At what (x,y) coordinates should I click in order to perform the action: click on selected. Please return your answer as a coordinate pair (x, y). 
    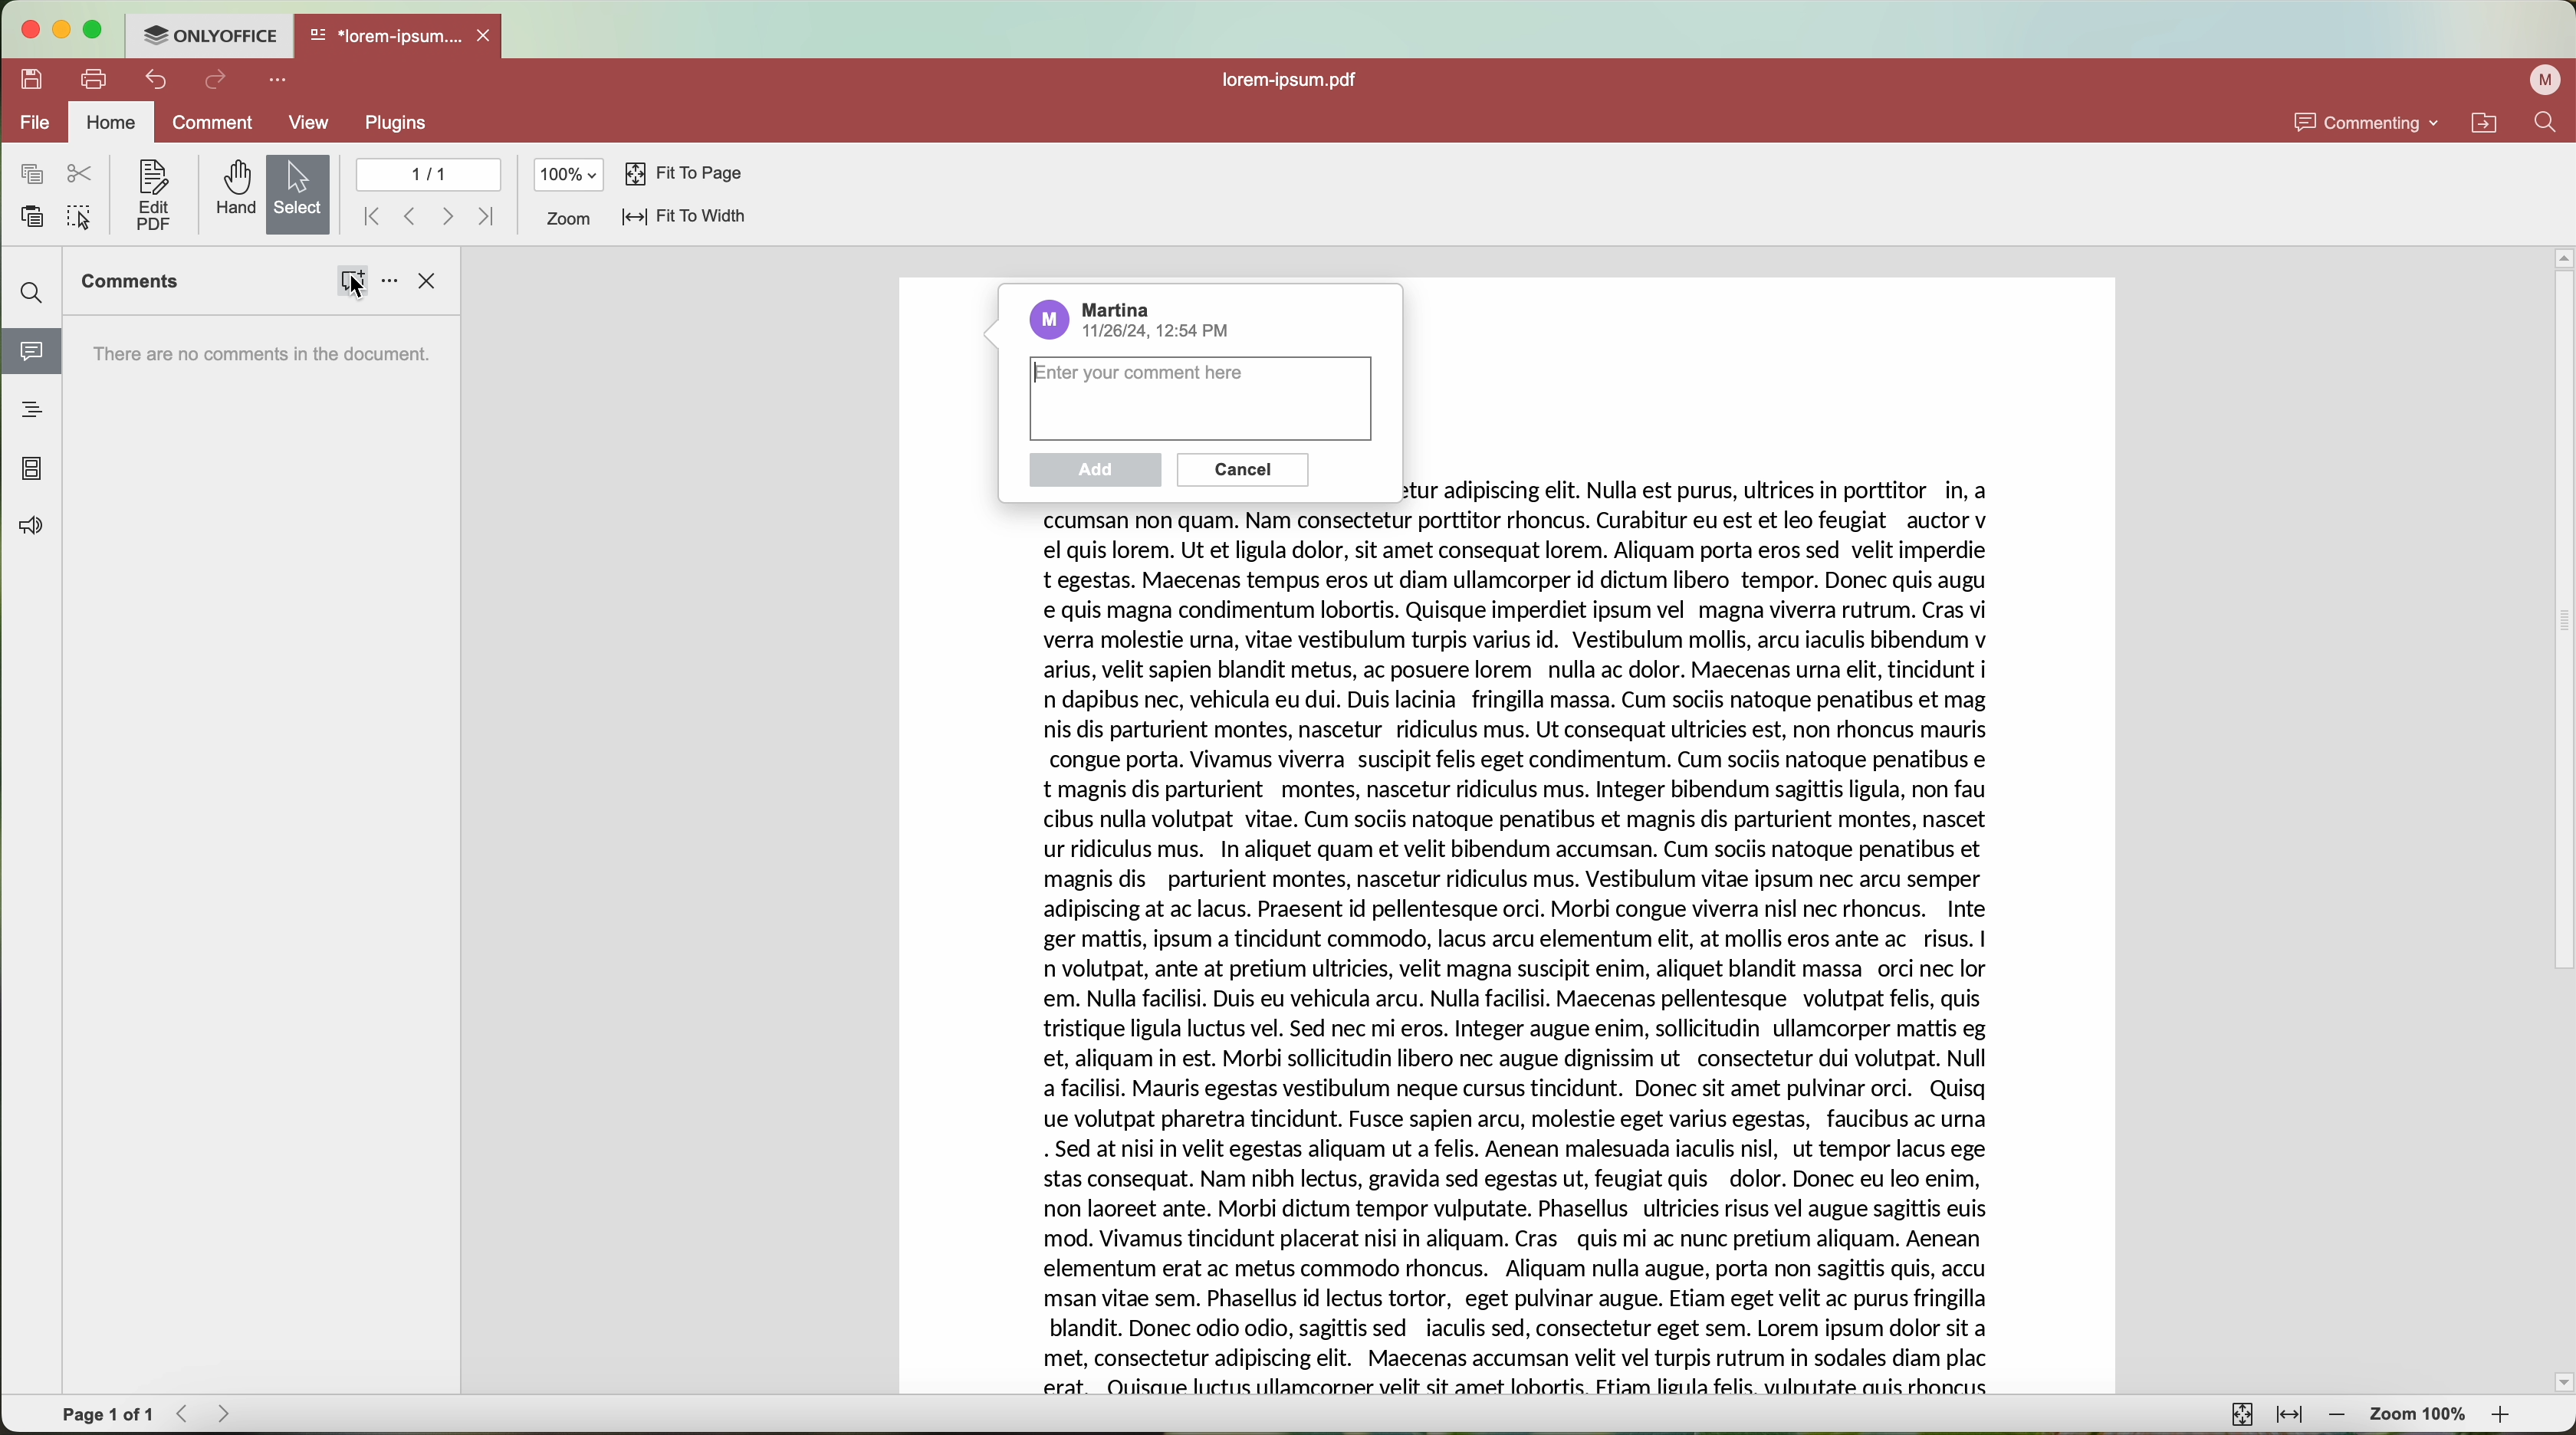
    Looking at the image, I should click on (300, 194).